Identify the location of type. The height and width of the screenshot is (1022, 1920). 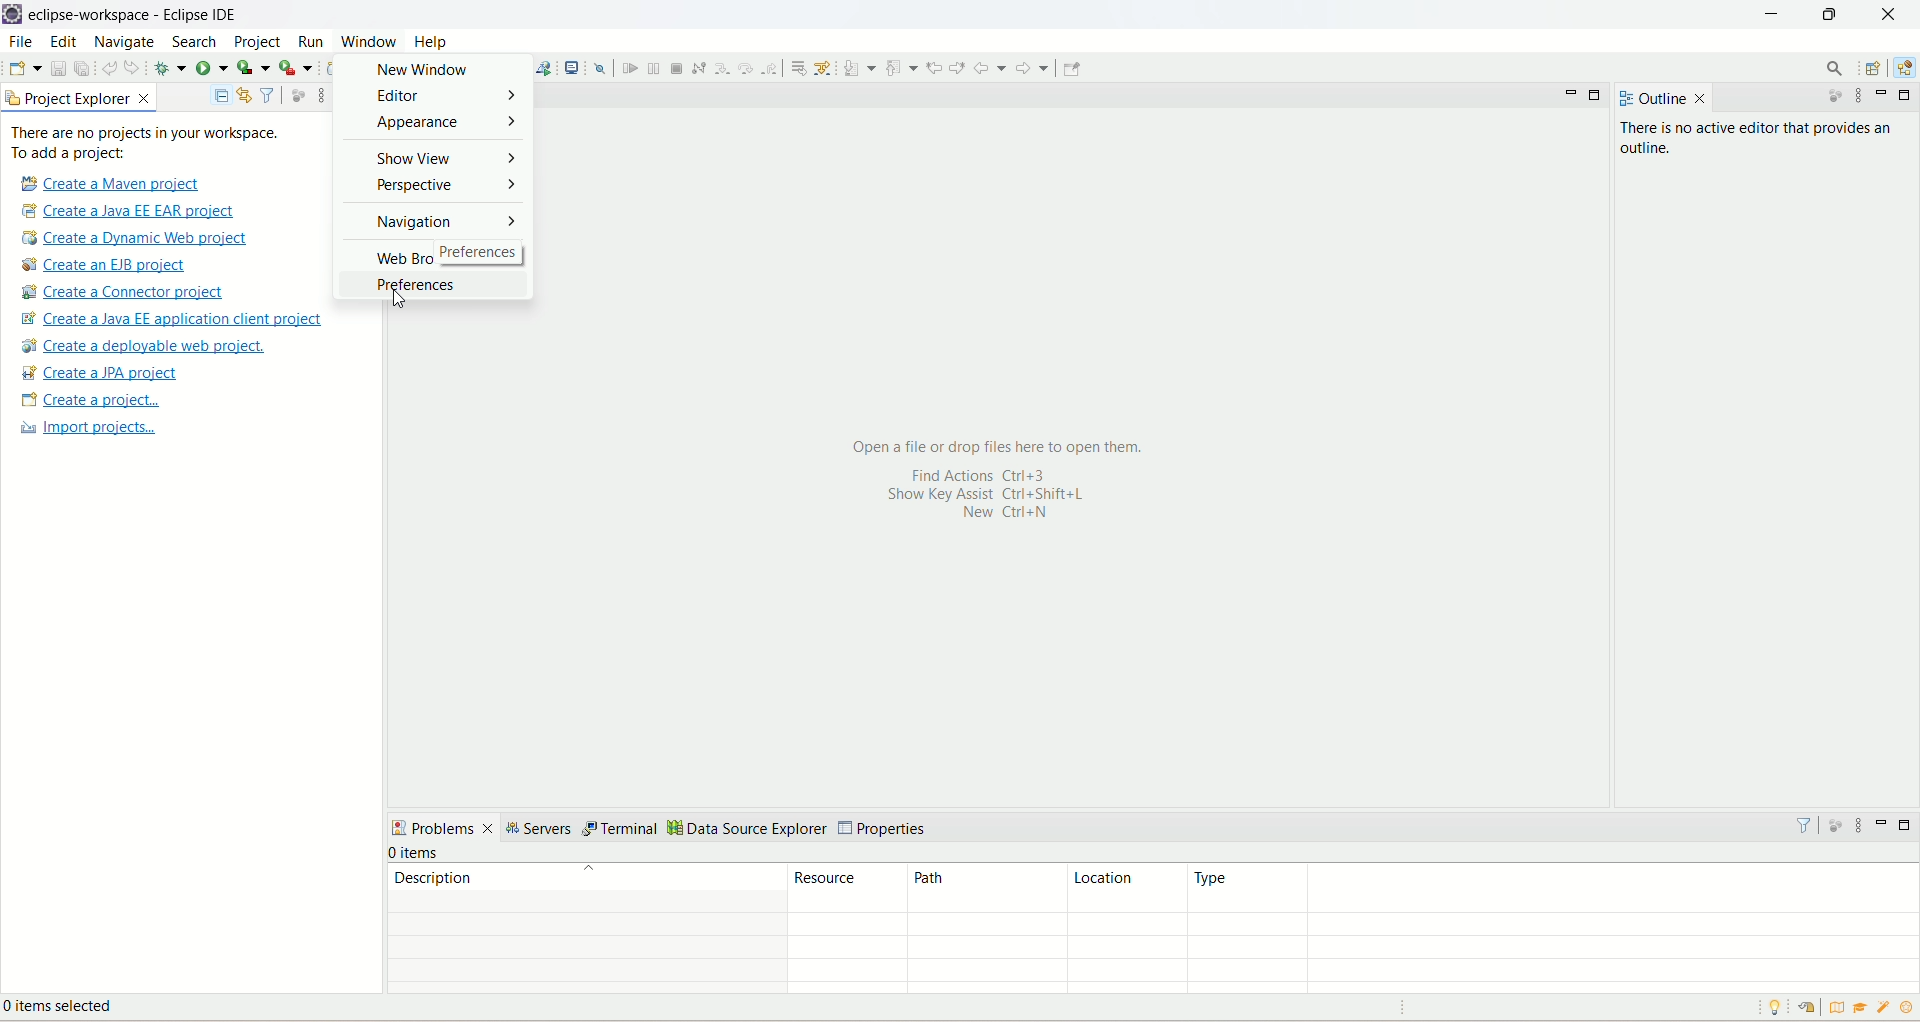
(1552, 888).